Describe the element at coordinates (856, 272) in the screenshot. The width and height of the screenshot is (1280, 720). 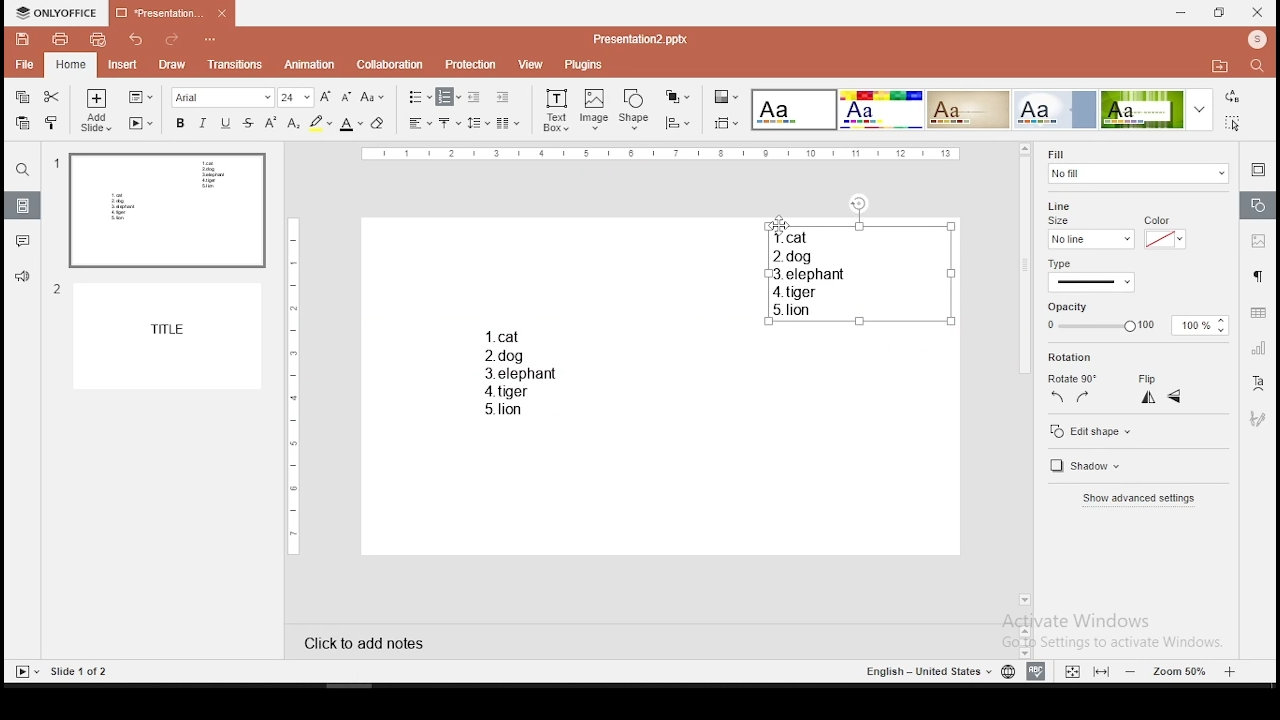
I see `text box` at that location.